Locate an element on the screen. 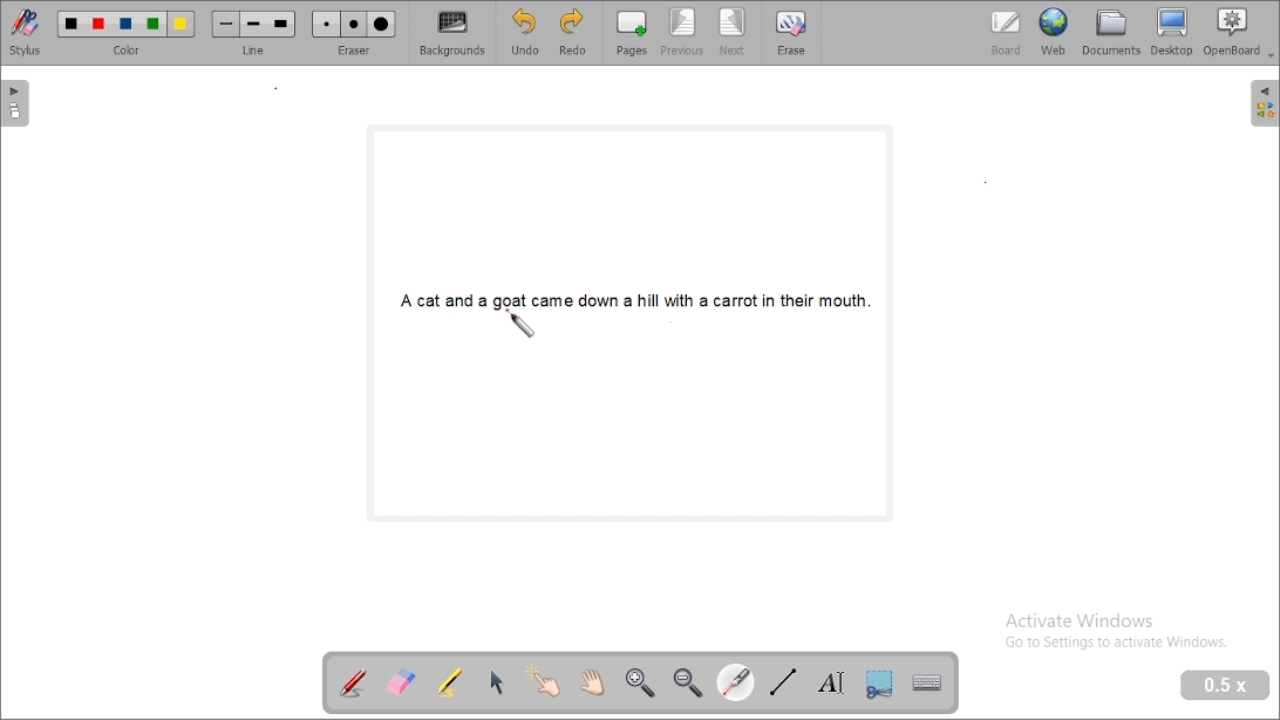  select and modify objects is located at coordinates (496, 683).